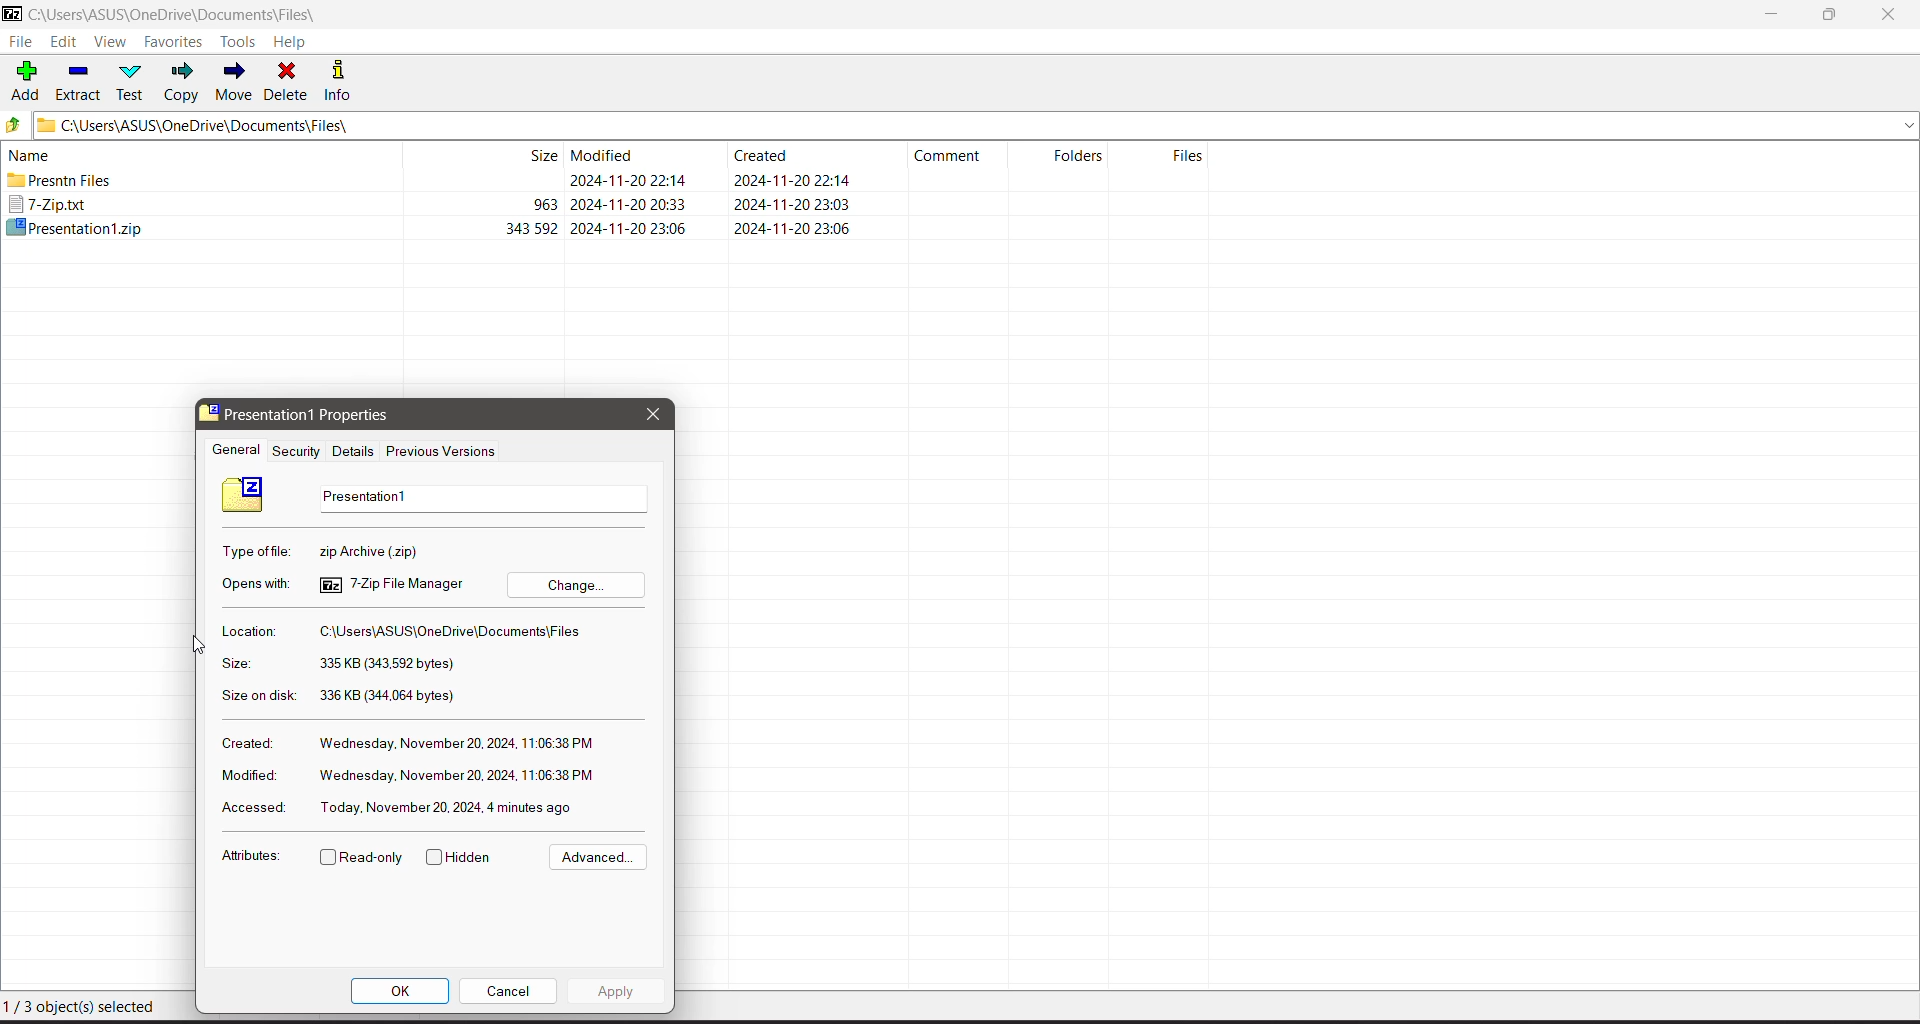 The height and width of the screenshot is (1024, 1920). Describe the element at coordinates (354, 450) in the screenshot. I see `Details` at that location.